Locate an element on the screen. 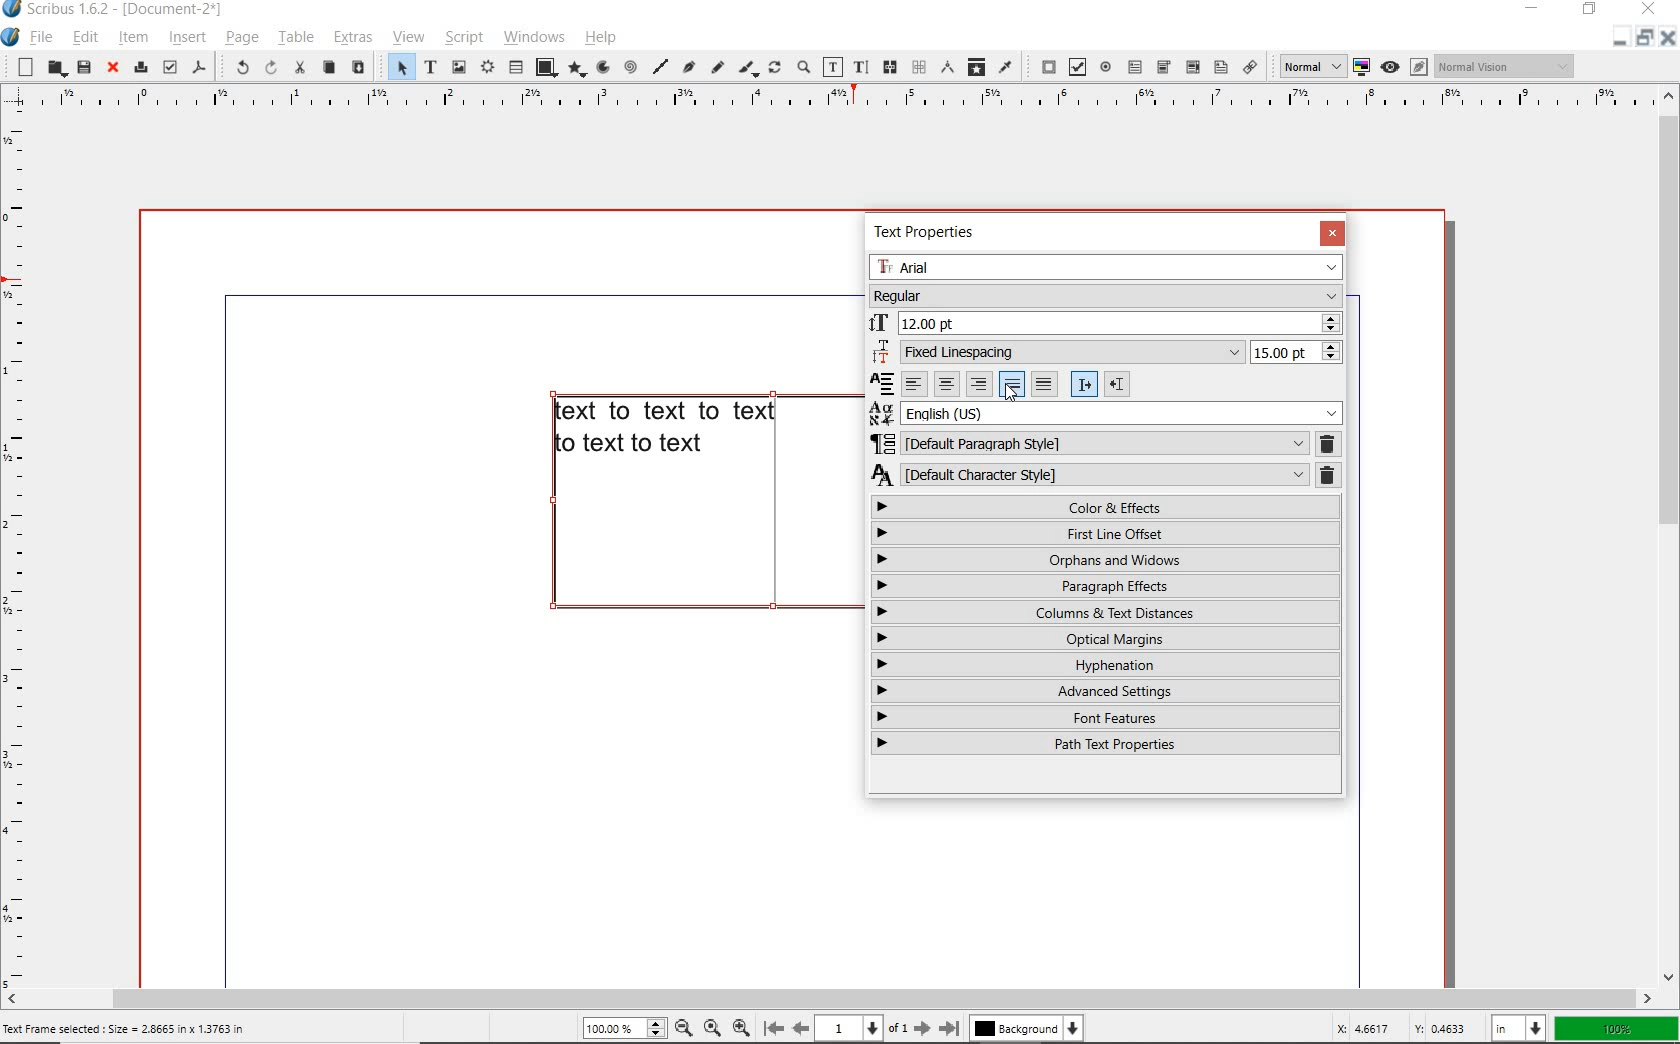  measurements is located at coordinates (945, 69).